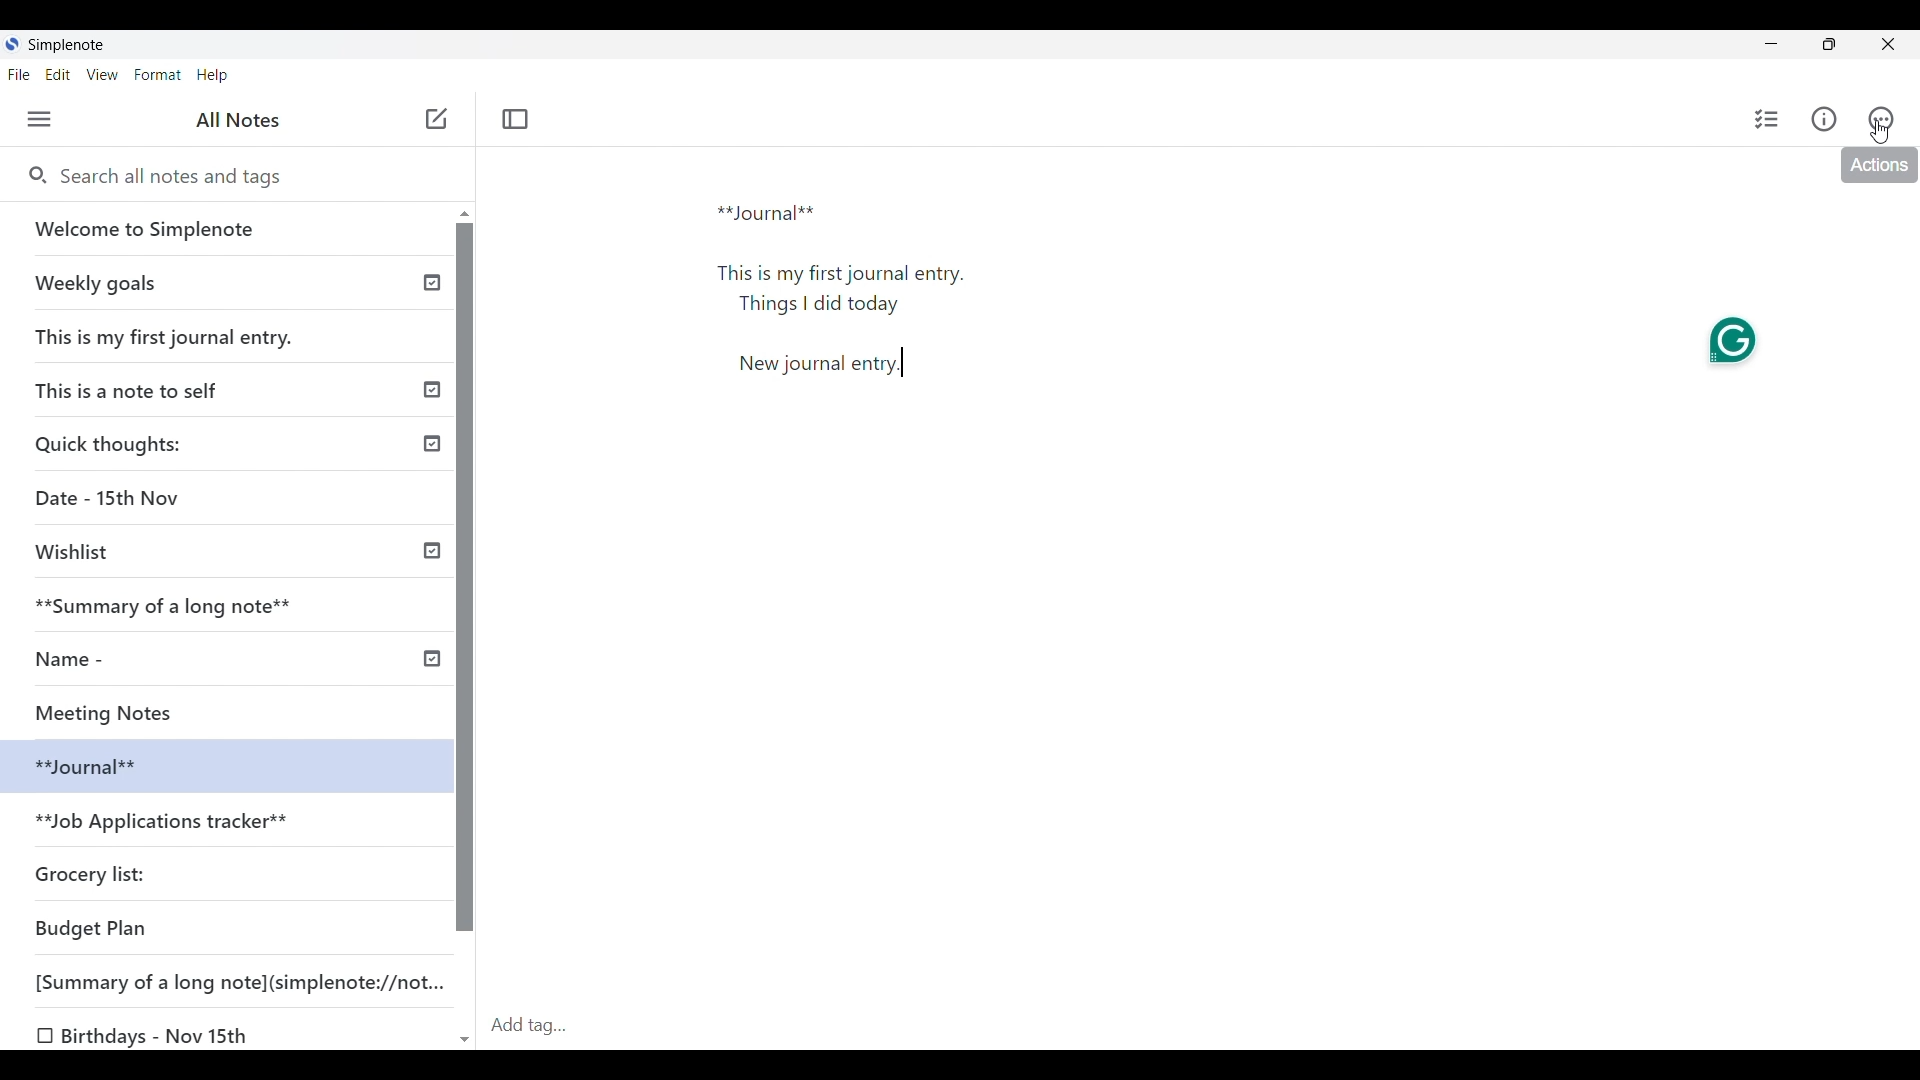  What do you see at coordinates (1829, 44) in the screenshot?
I see `Show interface in a smaller tab` at bounding box center [1829, 44].